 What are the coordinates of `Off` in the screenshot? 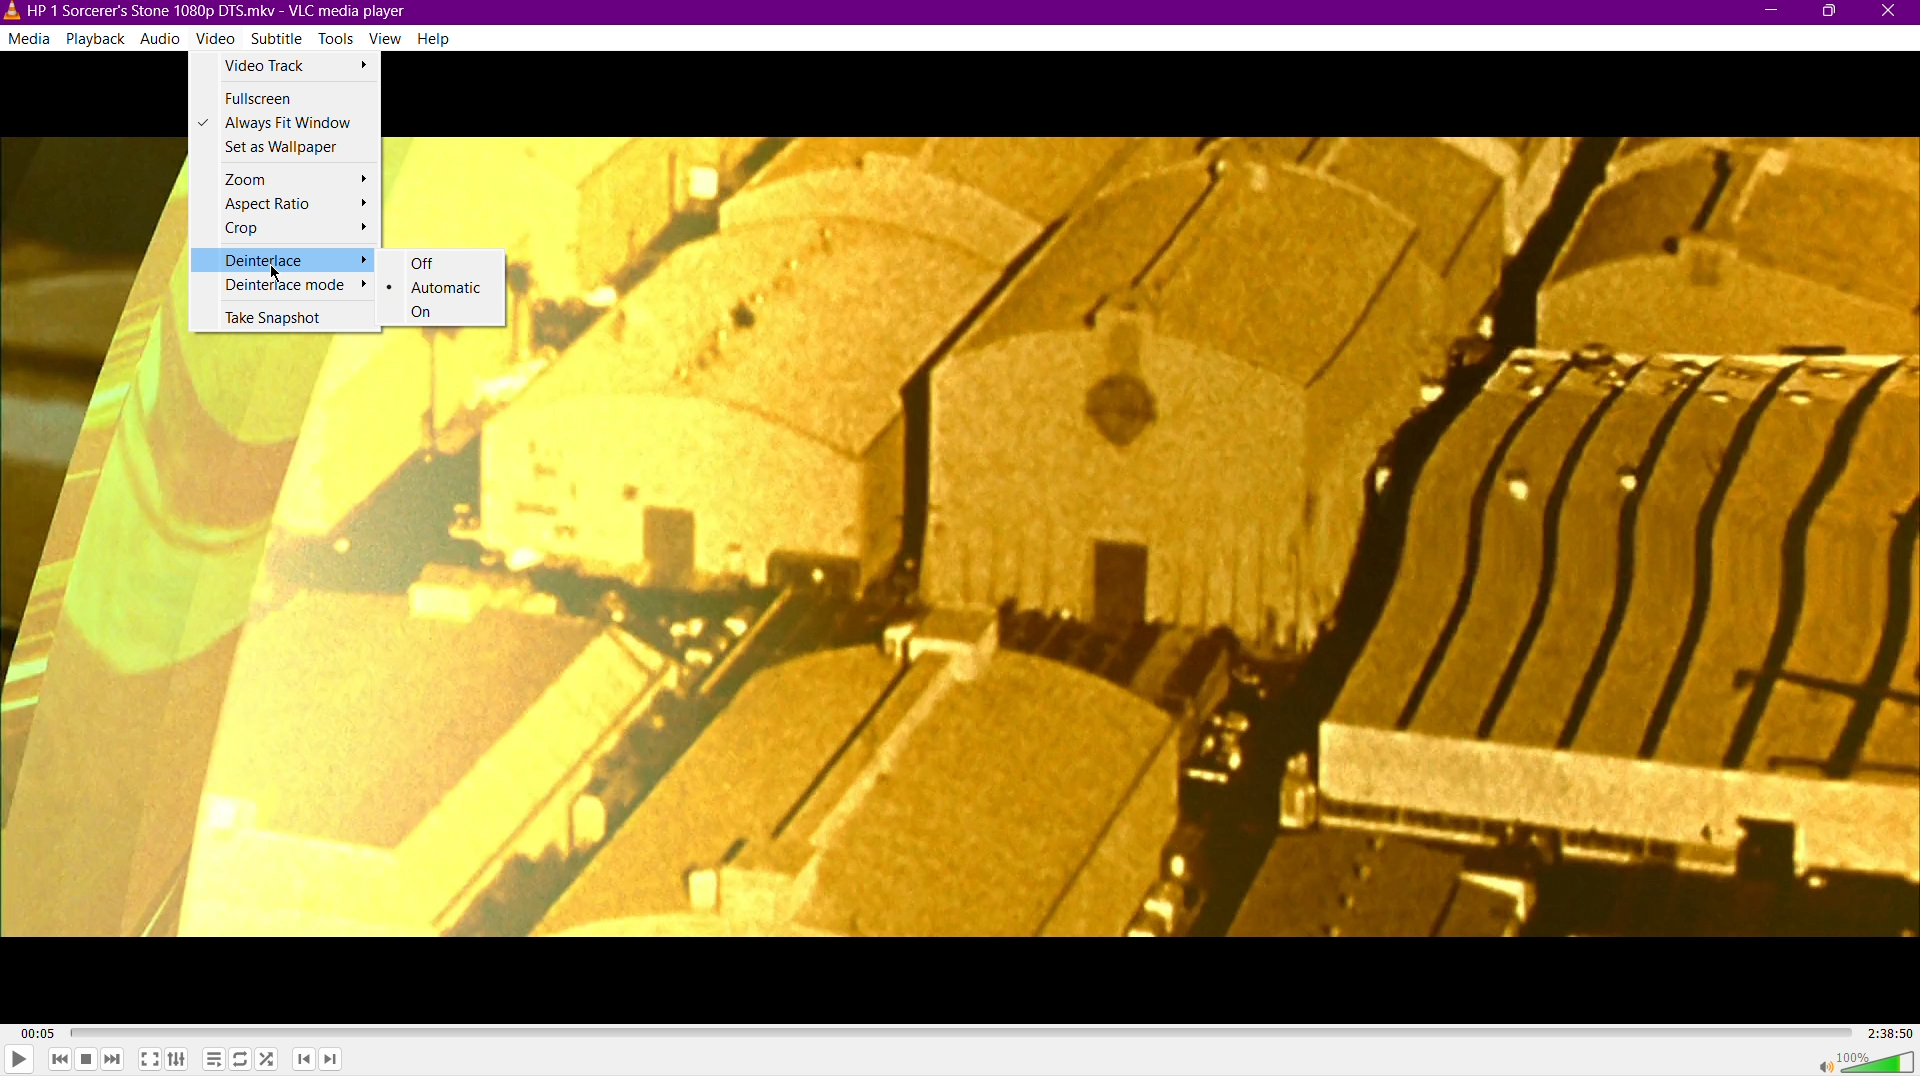 It's located at (441, 261).